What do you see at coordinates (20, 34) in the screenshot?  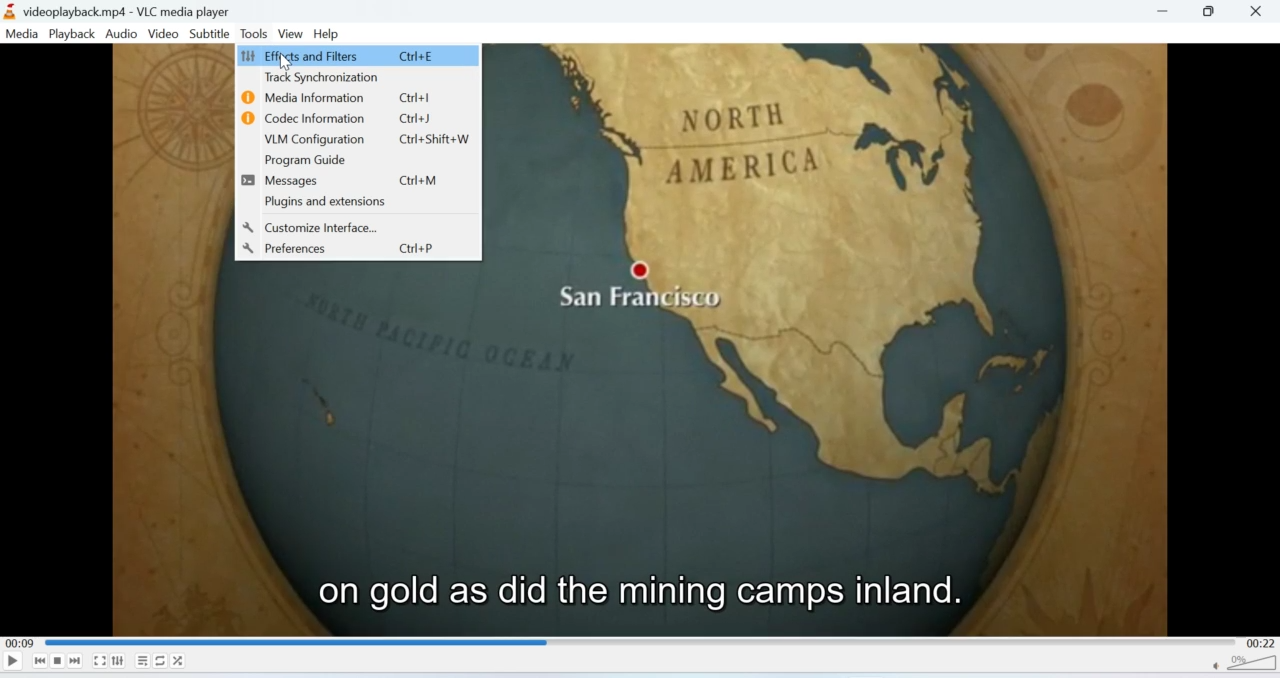 I see `Media` at bounding box center [20, 34].